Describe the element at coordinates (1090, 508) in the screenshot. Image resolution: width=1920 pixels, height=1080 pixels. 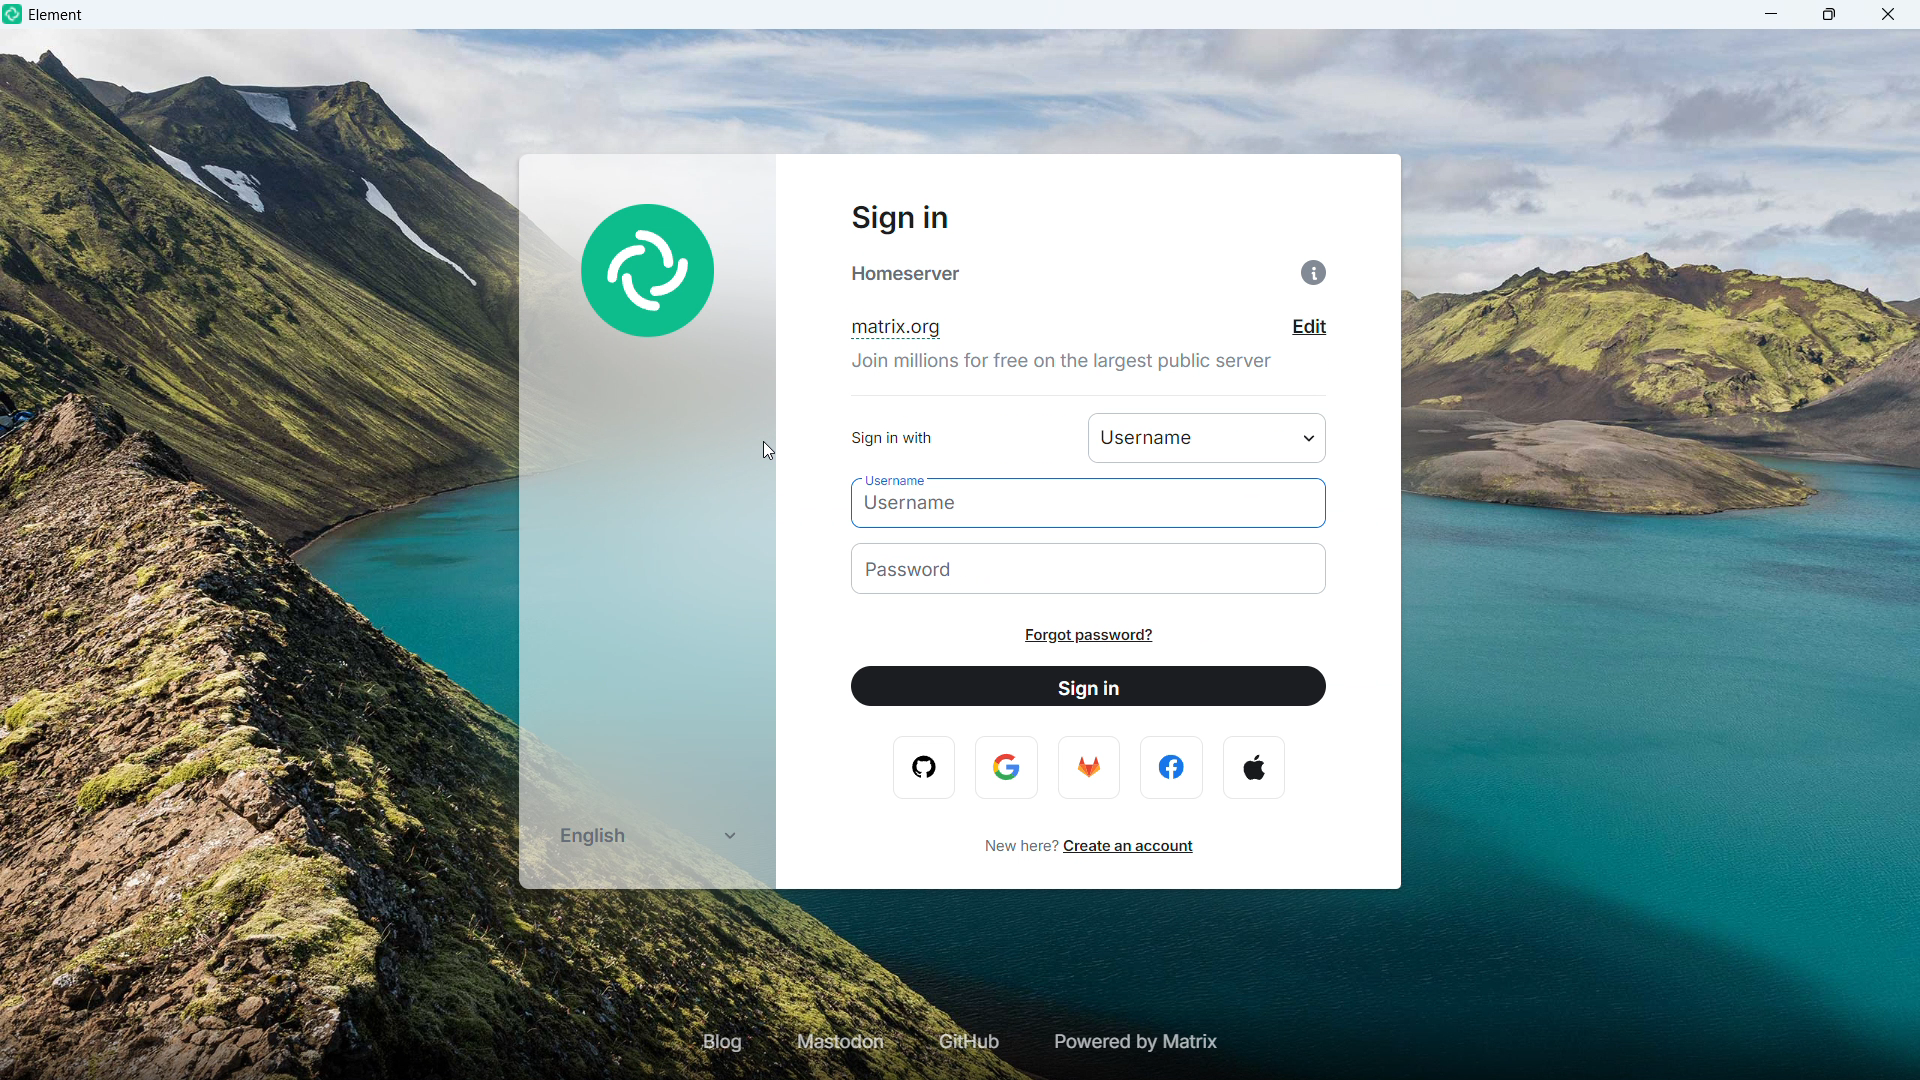
I see `Enter username ` at that location.